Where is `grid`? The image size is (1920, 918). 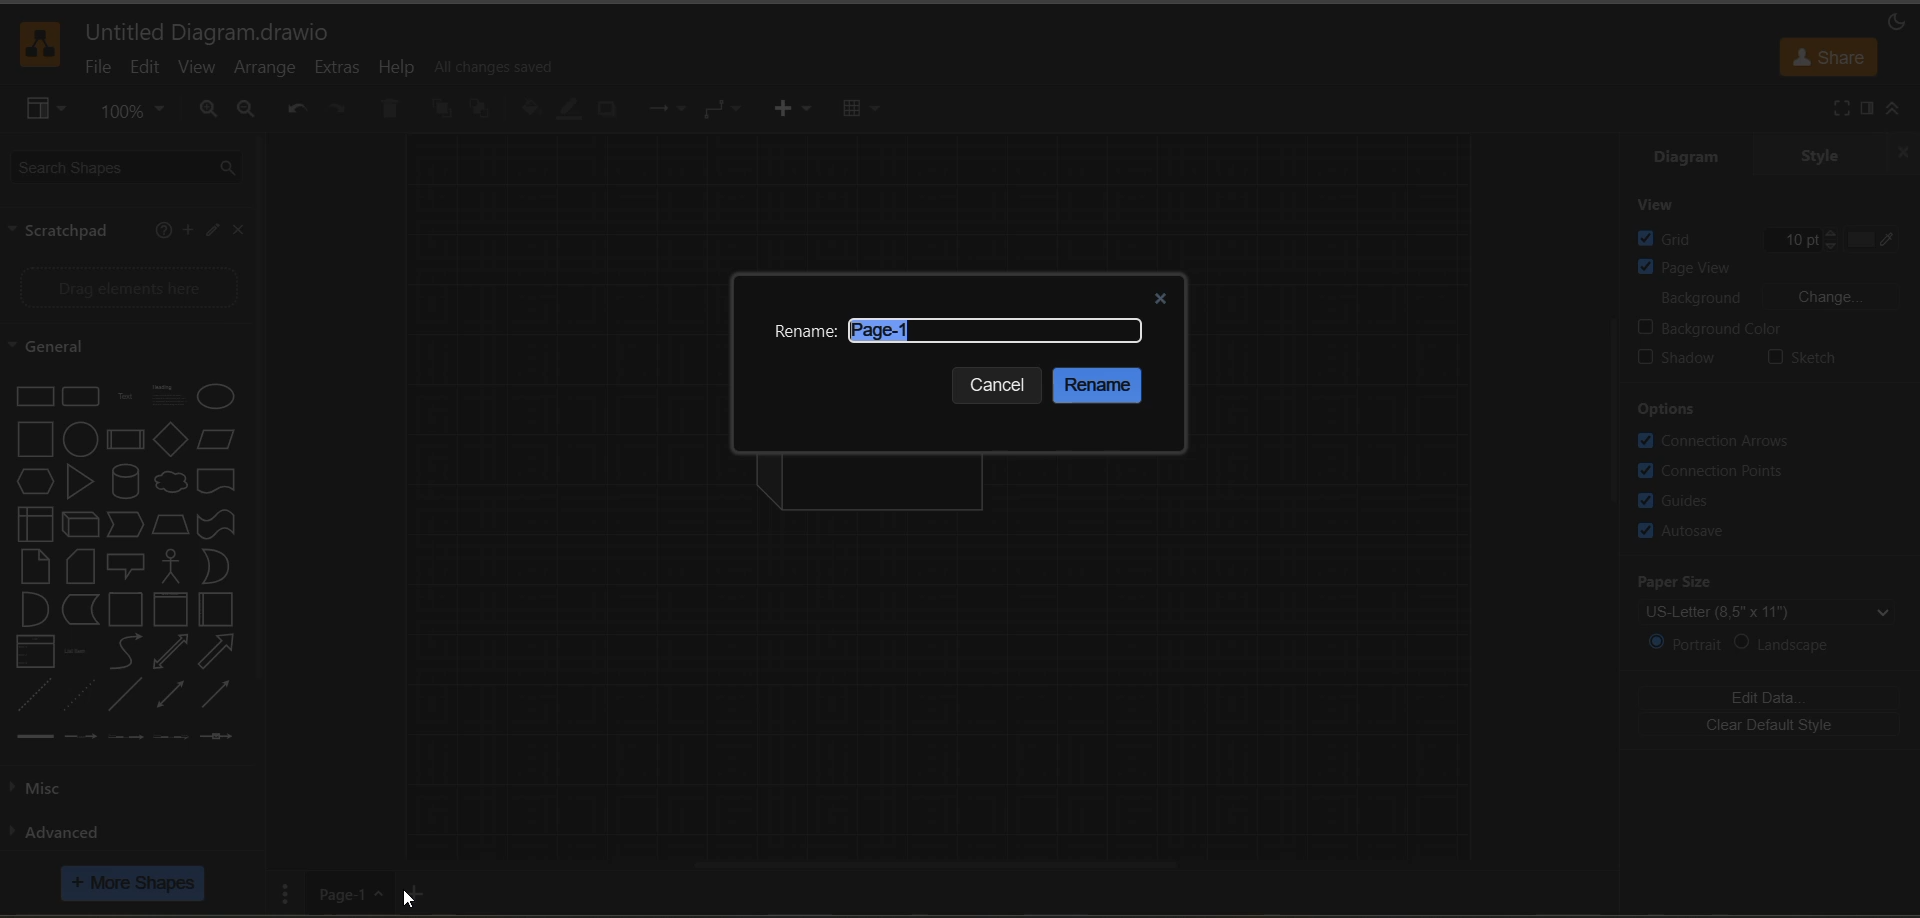 grid is located at coordinates (1678, 238).